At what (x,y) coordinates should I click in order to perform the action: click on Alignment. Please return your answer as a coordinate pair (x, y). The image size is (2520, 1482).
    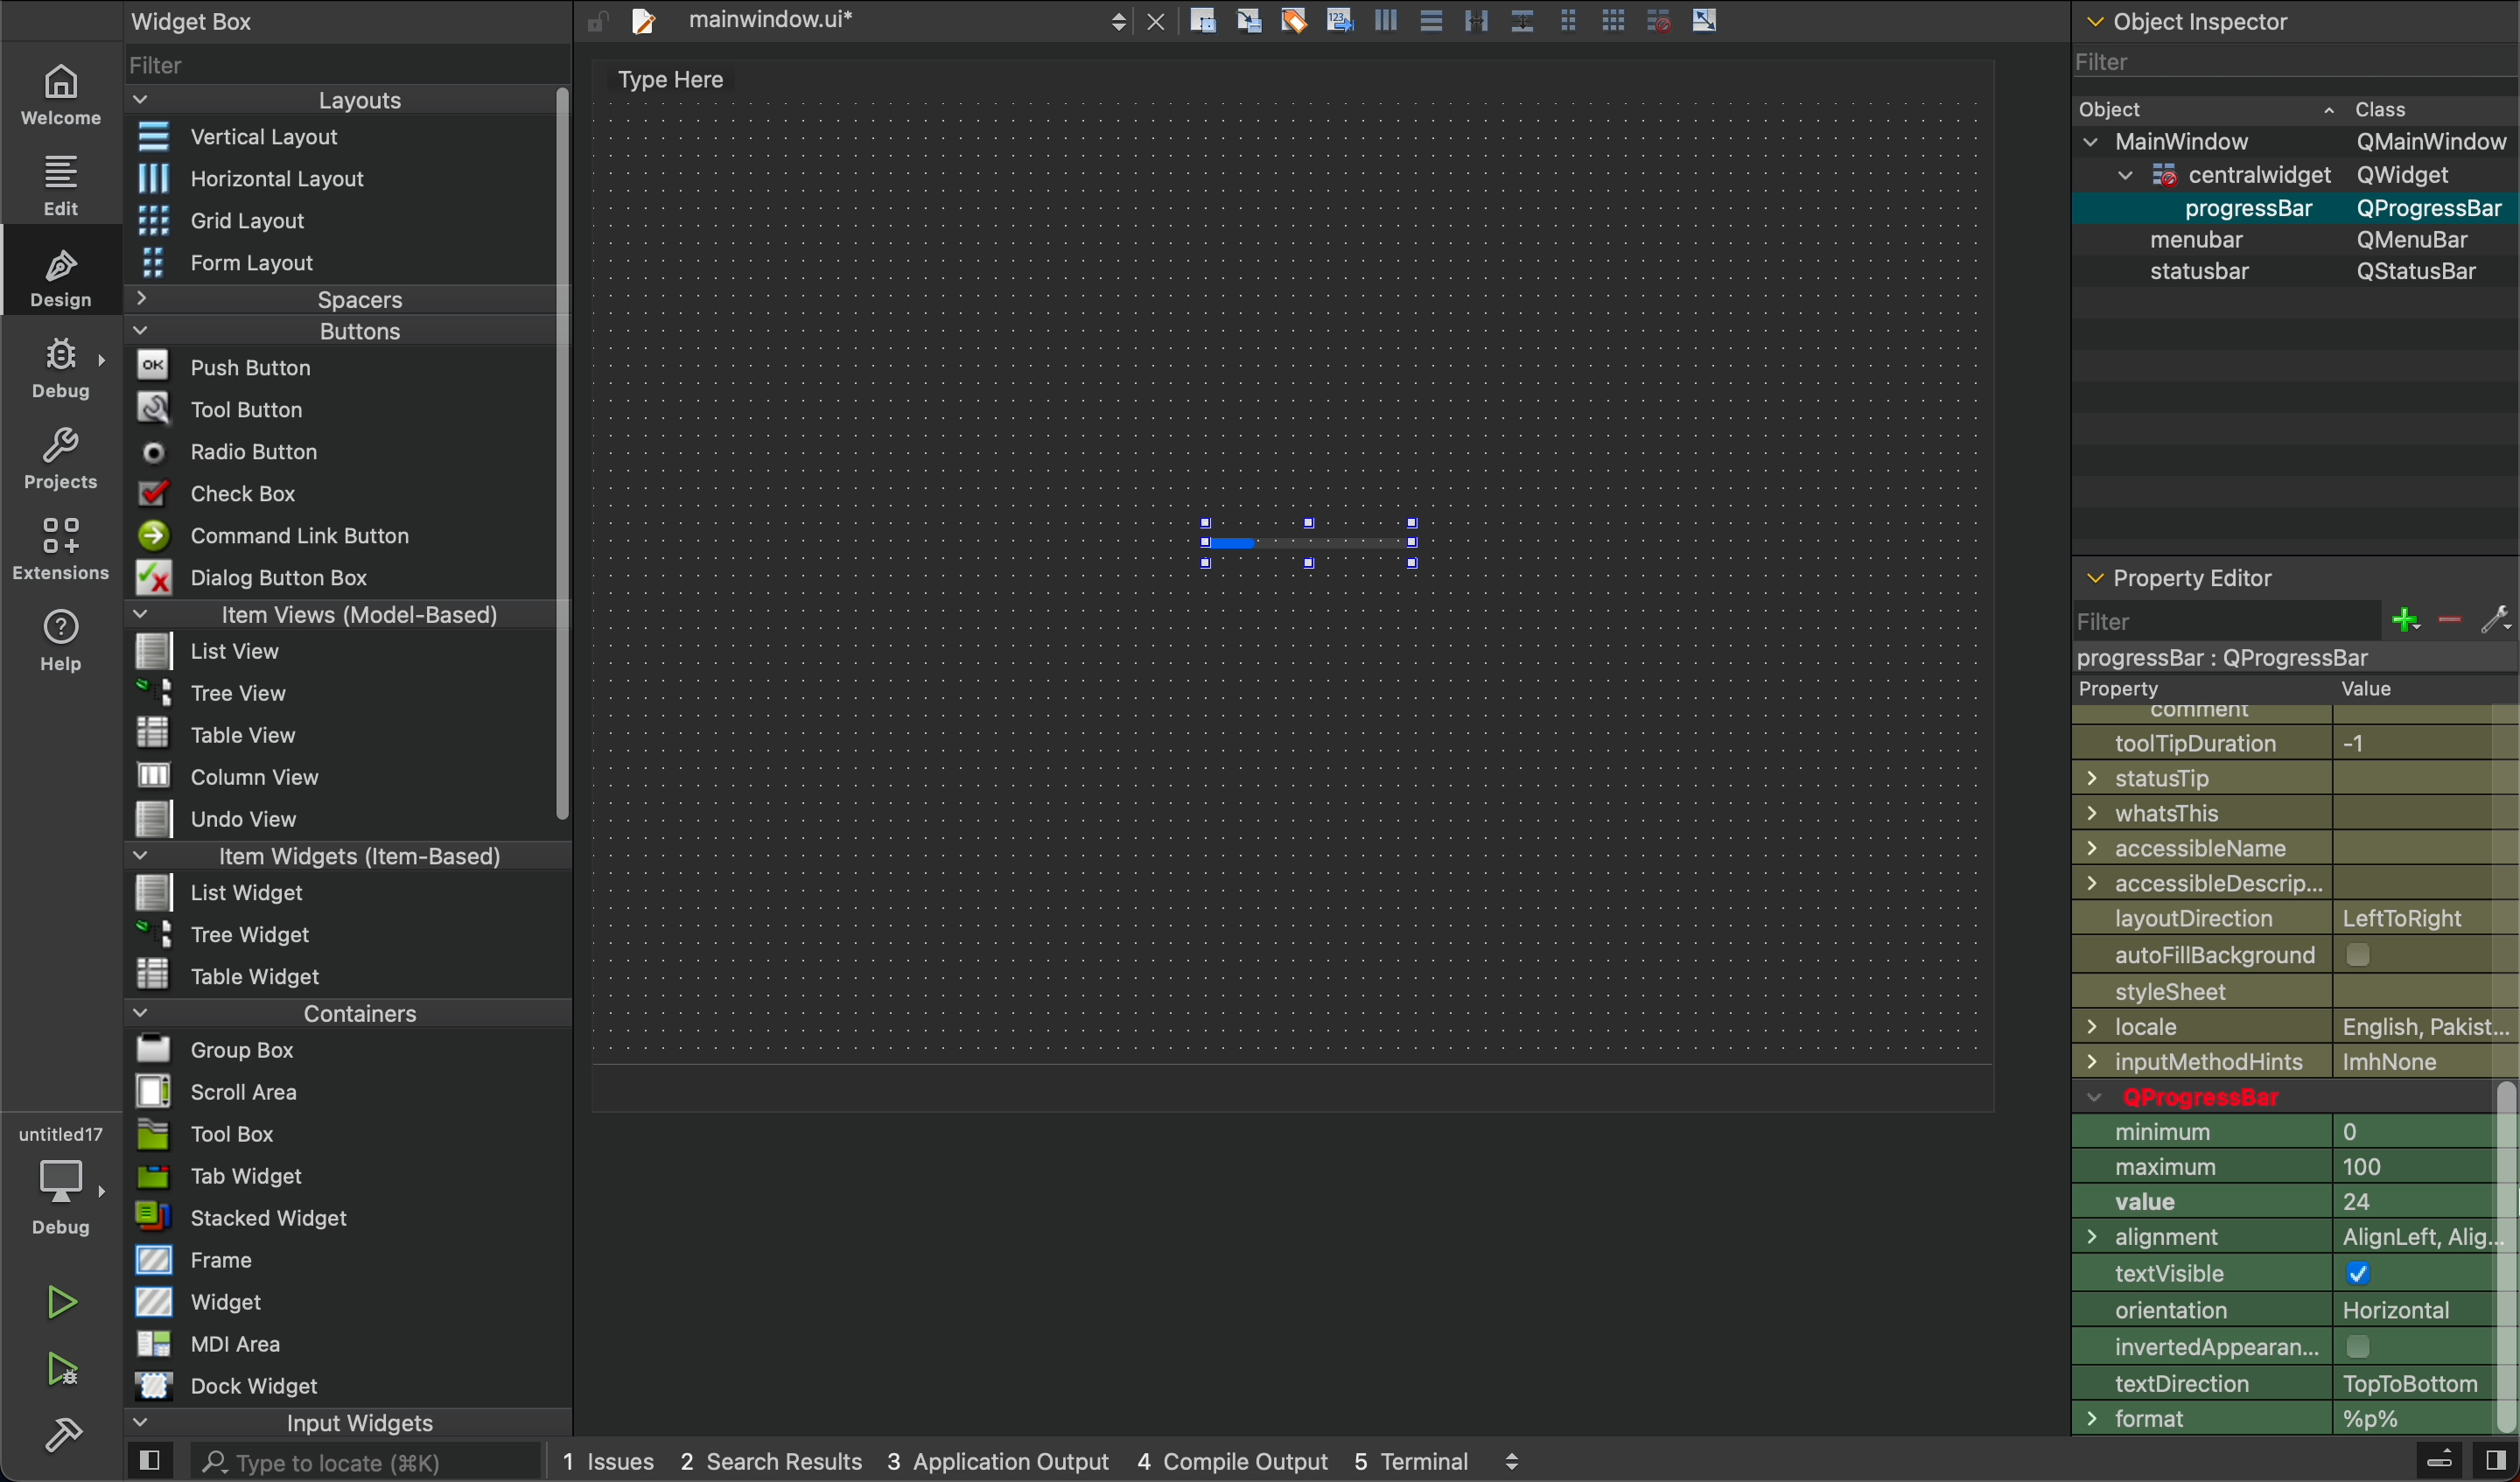
    Looking at the image, I should click on (2281, 1241).